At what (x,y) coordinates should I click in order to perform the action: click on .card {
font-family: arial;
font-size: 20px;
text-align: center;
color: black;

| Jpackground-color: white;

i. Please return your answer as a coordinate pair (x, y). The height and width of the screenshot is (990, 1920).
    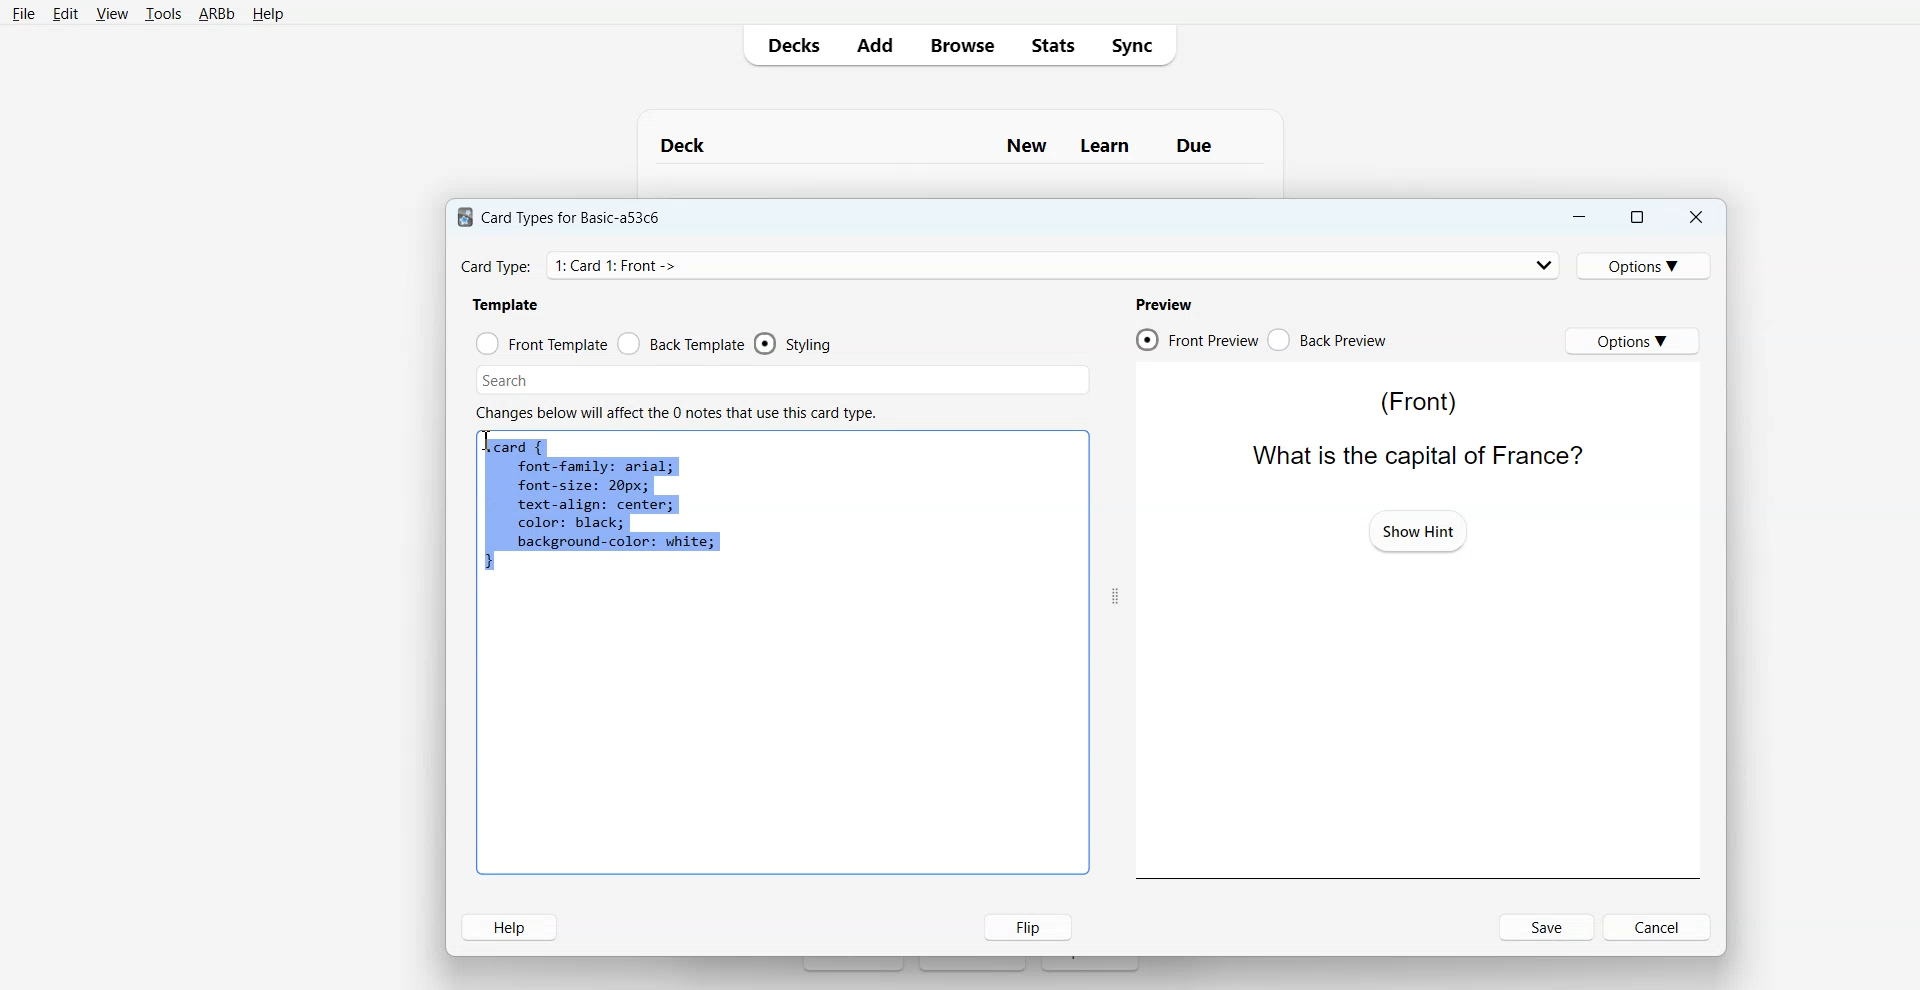
    Looking at the image, I should click on (602, 507).